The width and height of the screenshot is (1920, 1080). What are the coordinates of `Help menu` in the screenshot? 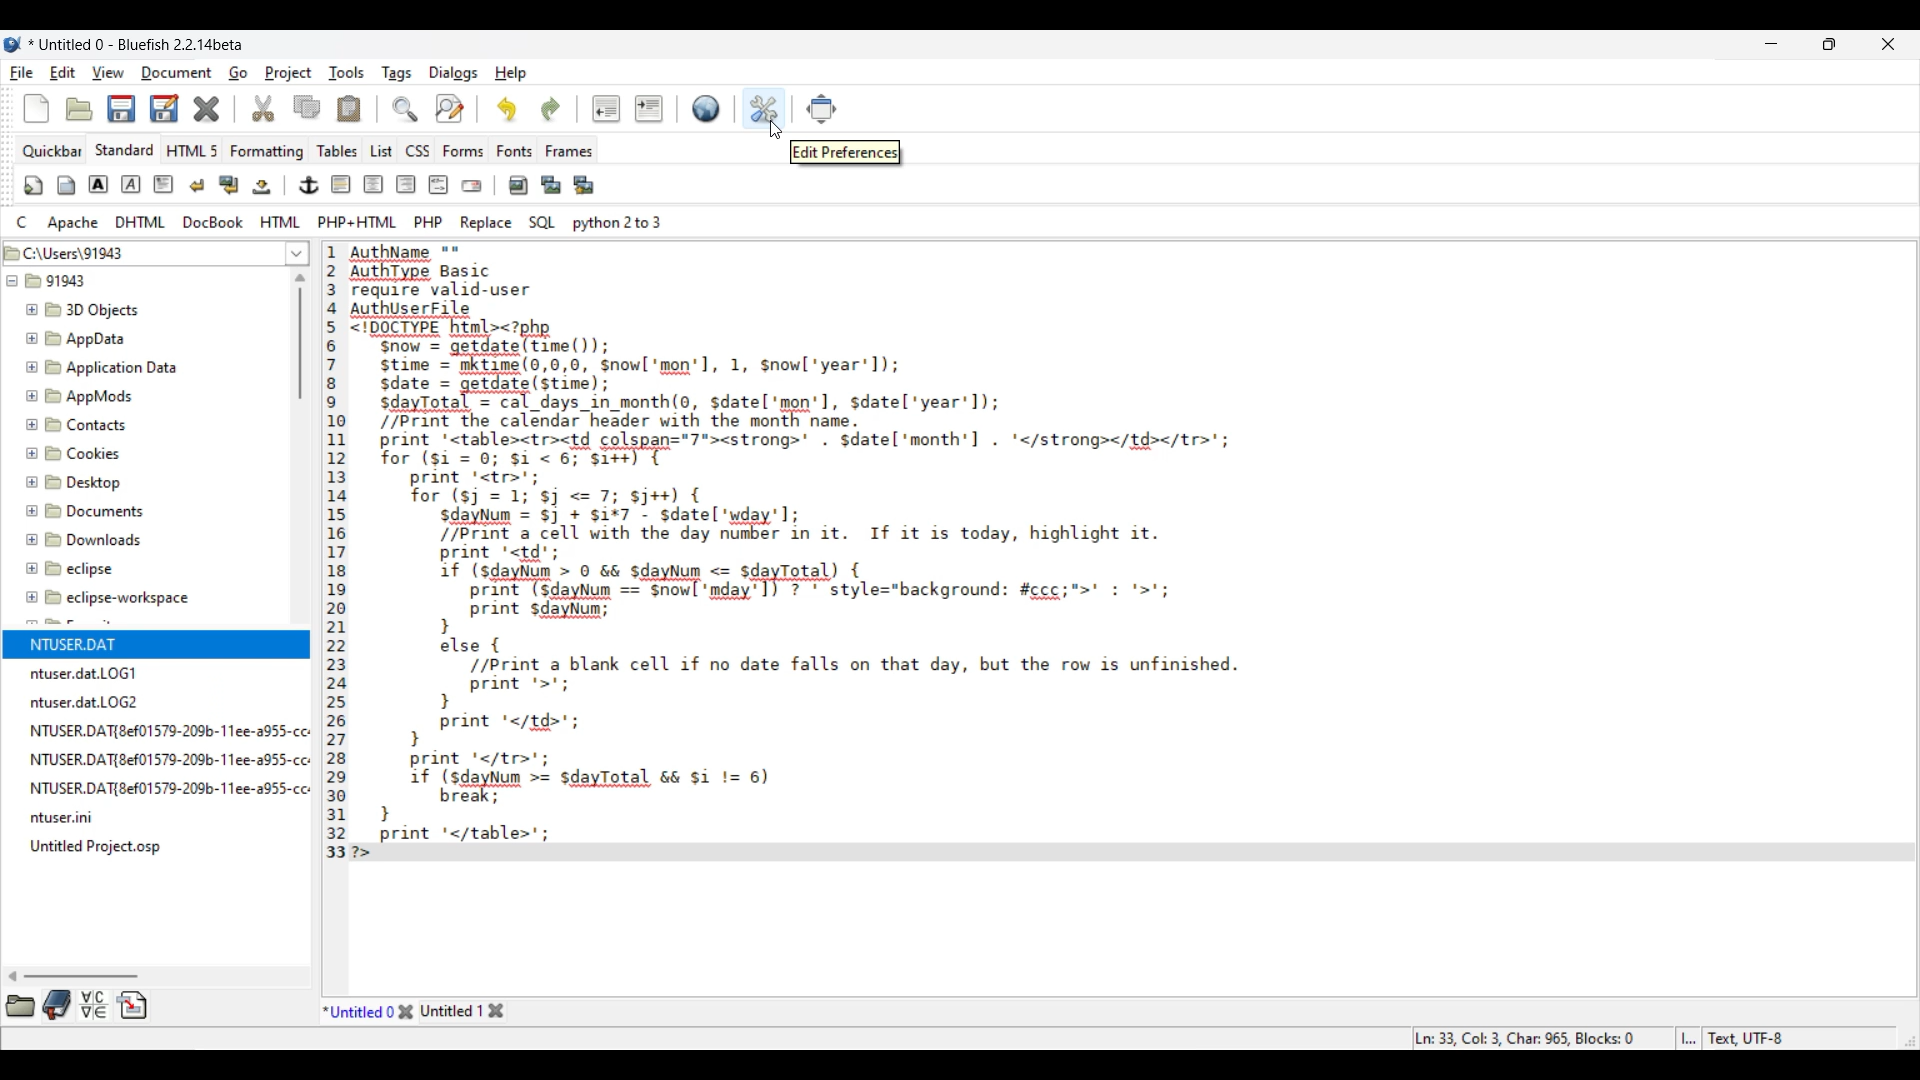 It's located at (511, 73).